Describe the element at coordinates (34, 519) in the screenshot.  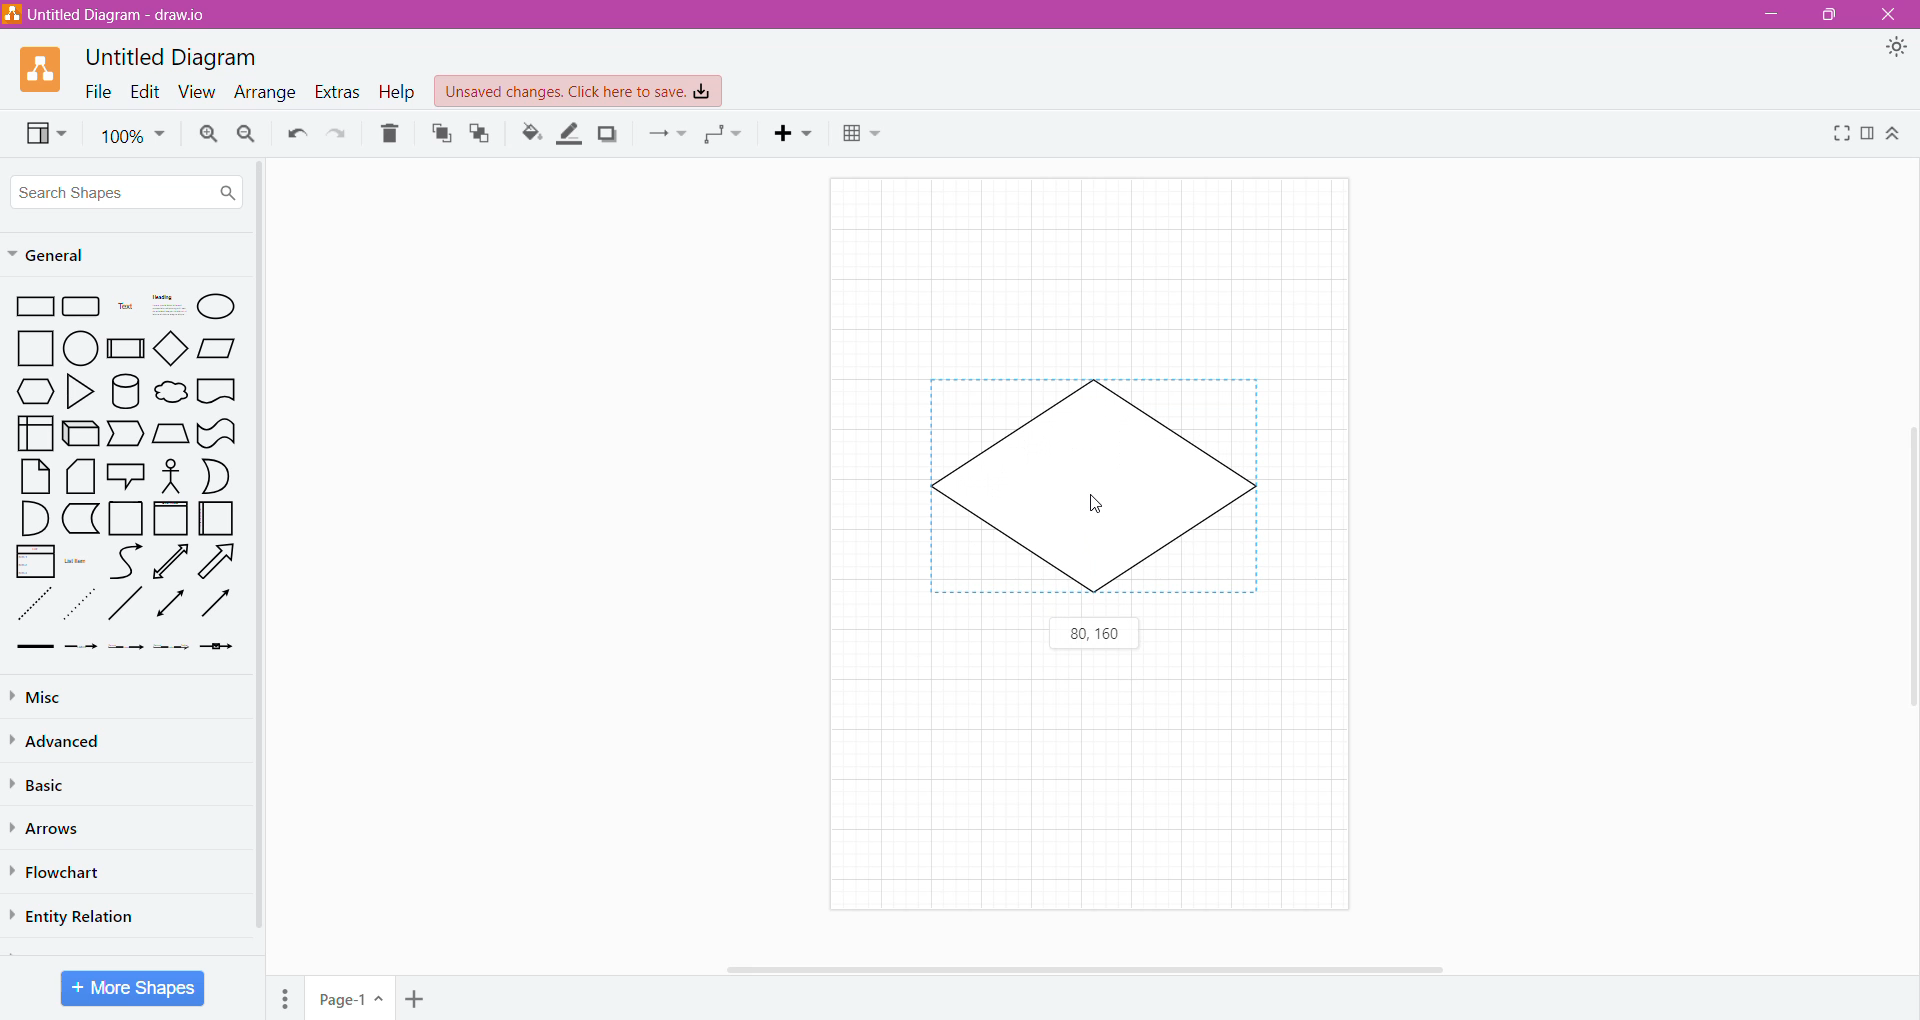
I see `And` at that location.